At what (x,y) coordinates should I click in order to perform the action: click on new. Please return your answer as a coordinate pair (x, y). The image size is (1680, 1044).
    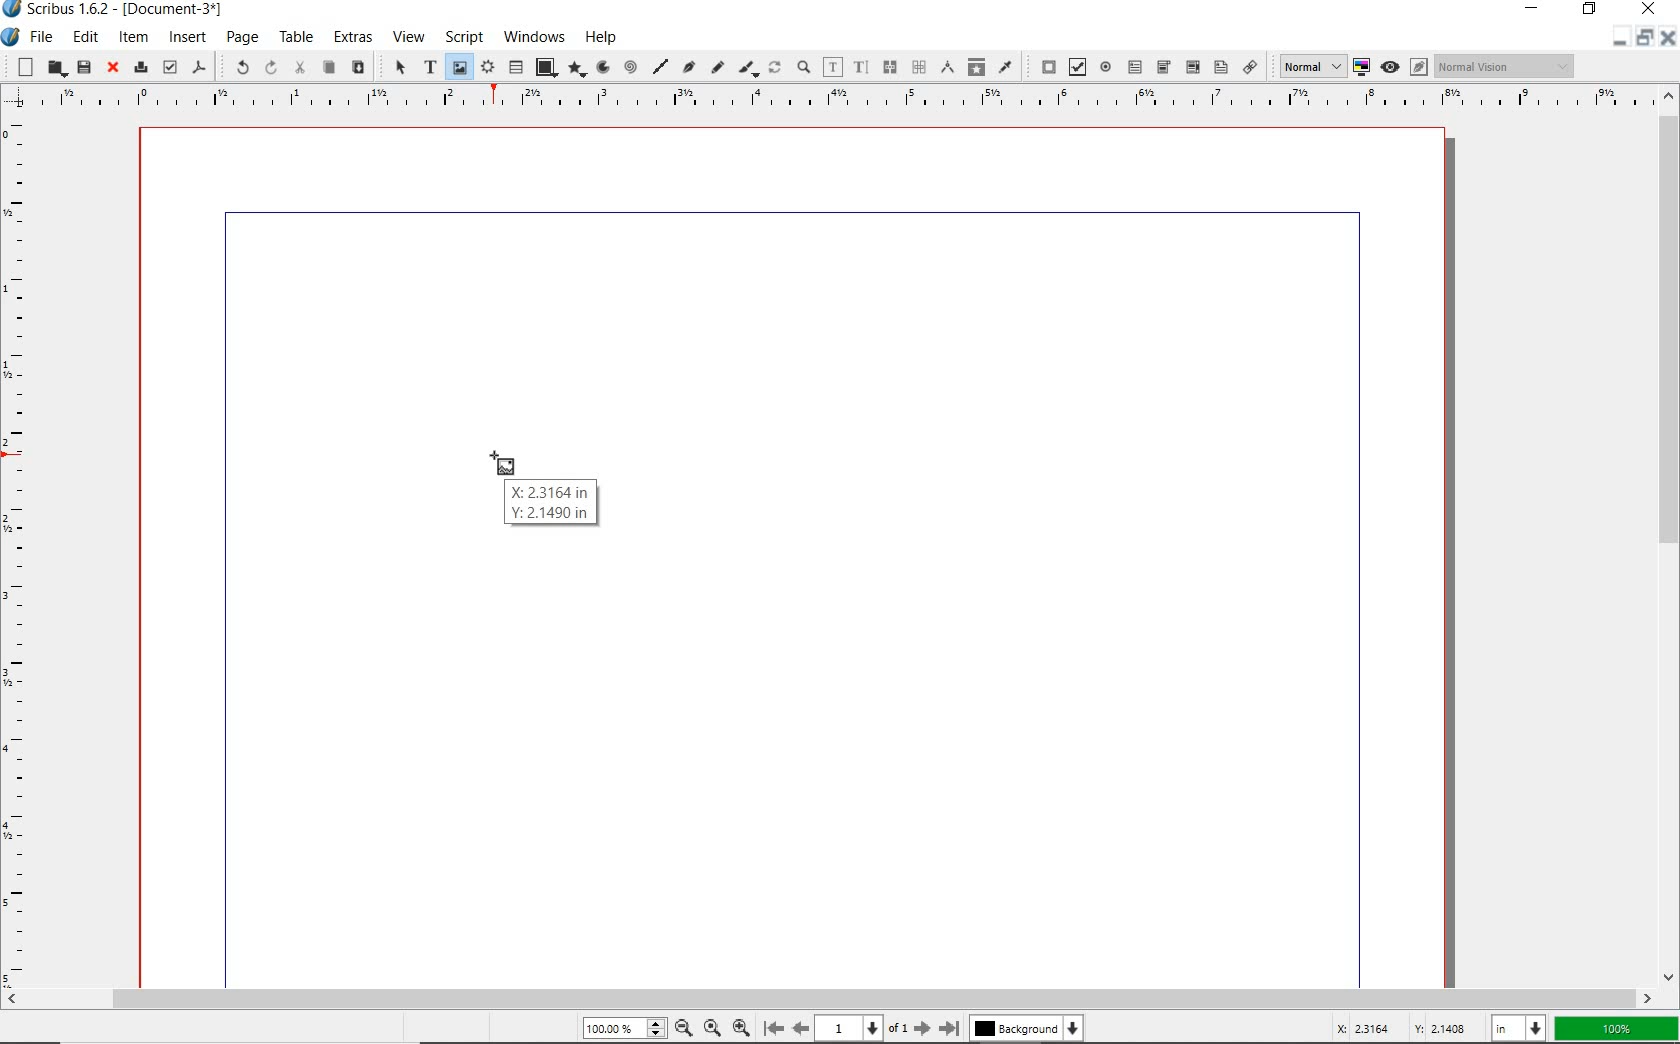
    Looking at the image, I should click on (24, 67).